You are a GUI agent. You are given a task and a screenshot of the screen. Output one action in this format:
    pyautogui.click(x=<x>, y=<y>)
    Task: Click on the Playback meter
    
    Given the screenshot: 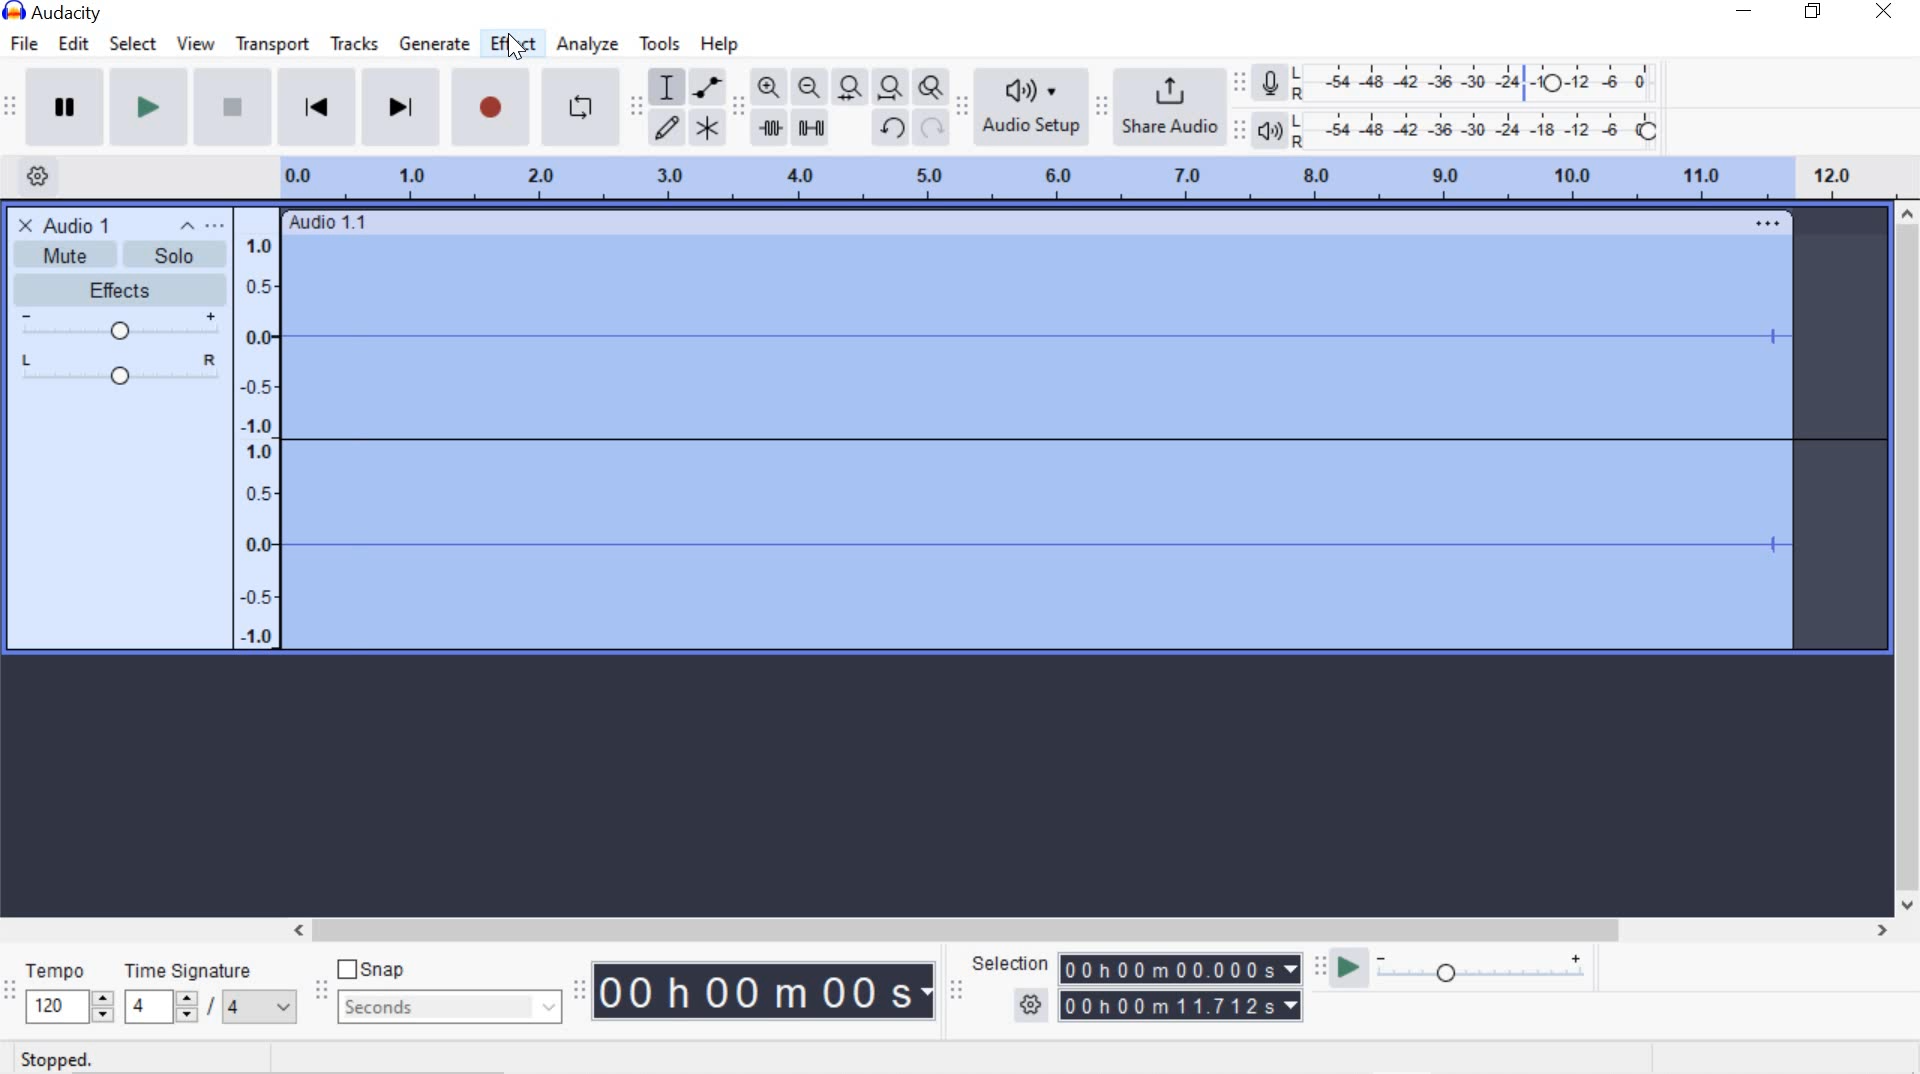 What is the action you would take?
    pyautogui.click(x=1274, y=130)
    